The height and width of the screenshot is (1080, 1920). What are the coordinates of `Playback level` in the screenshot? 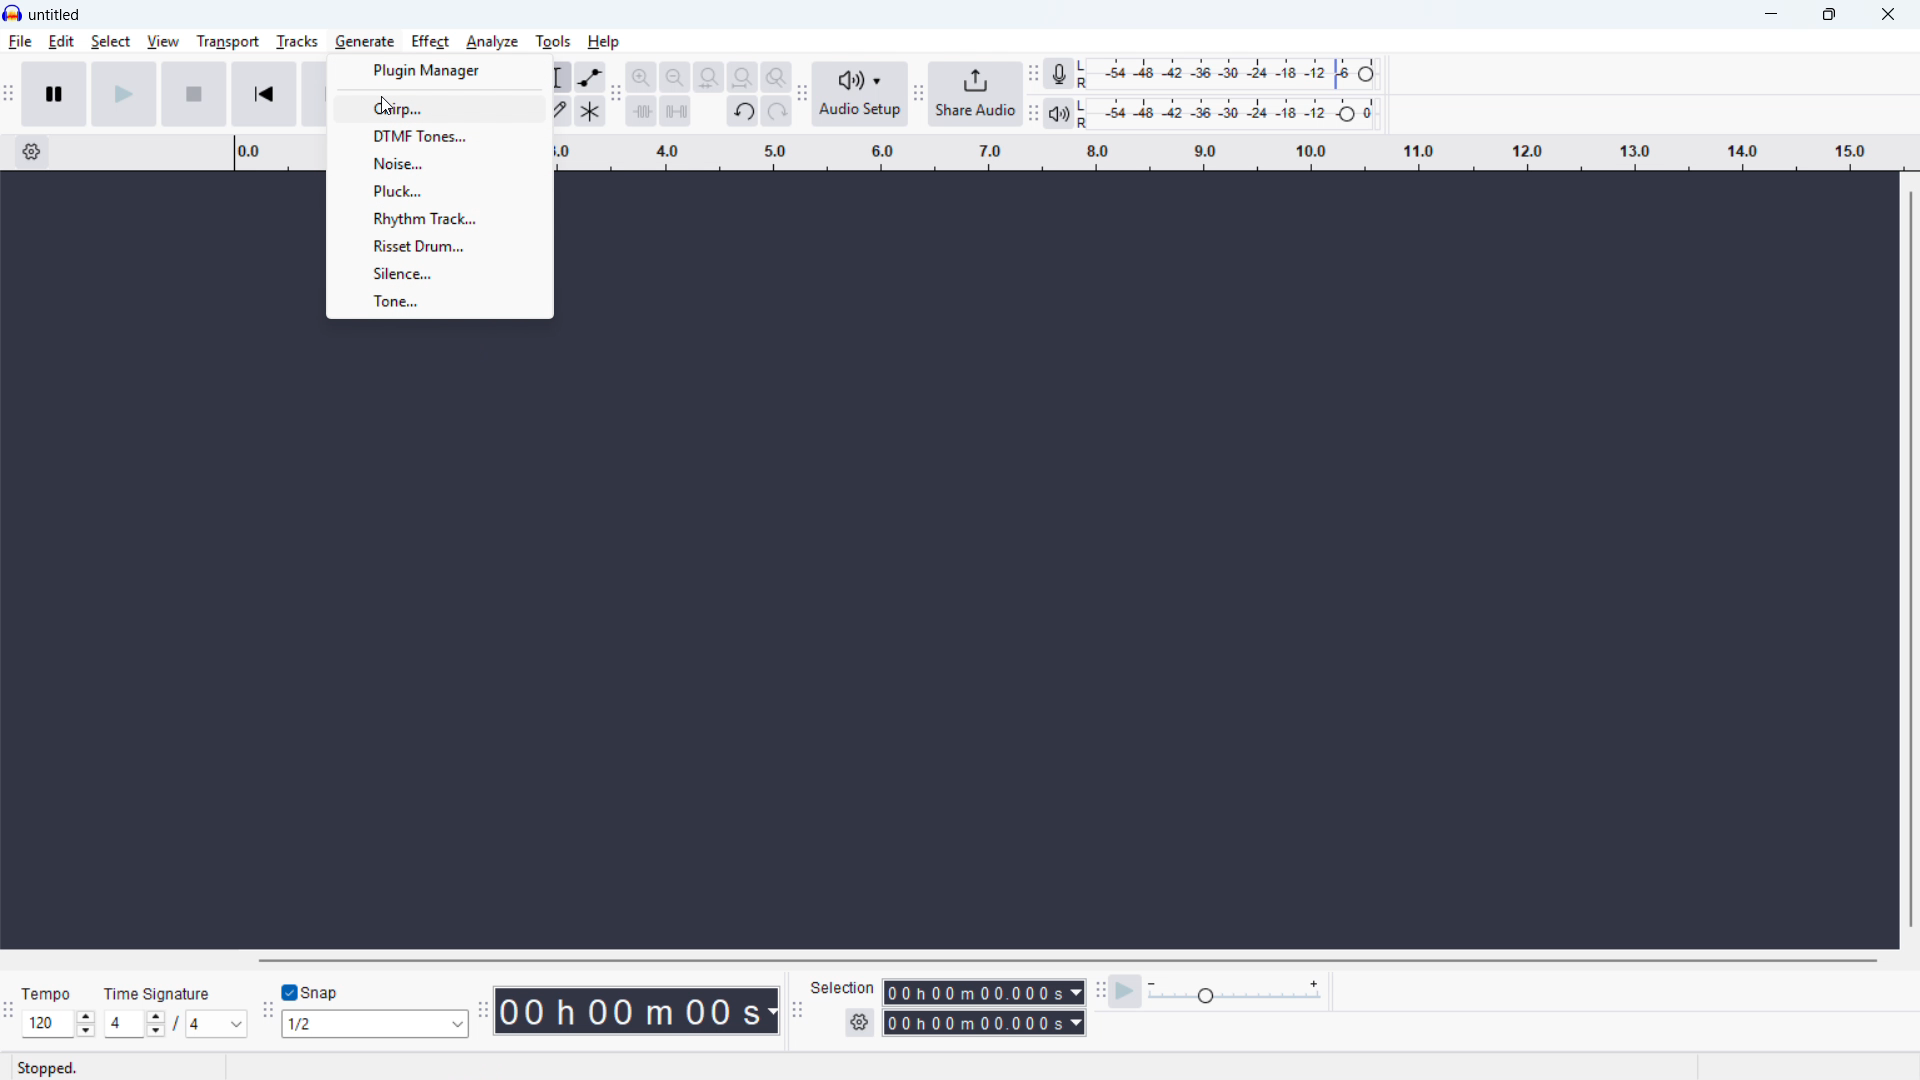 It's located at (1232, 113).